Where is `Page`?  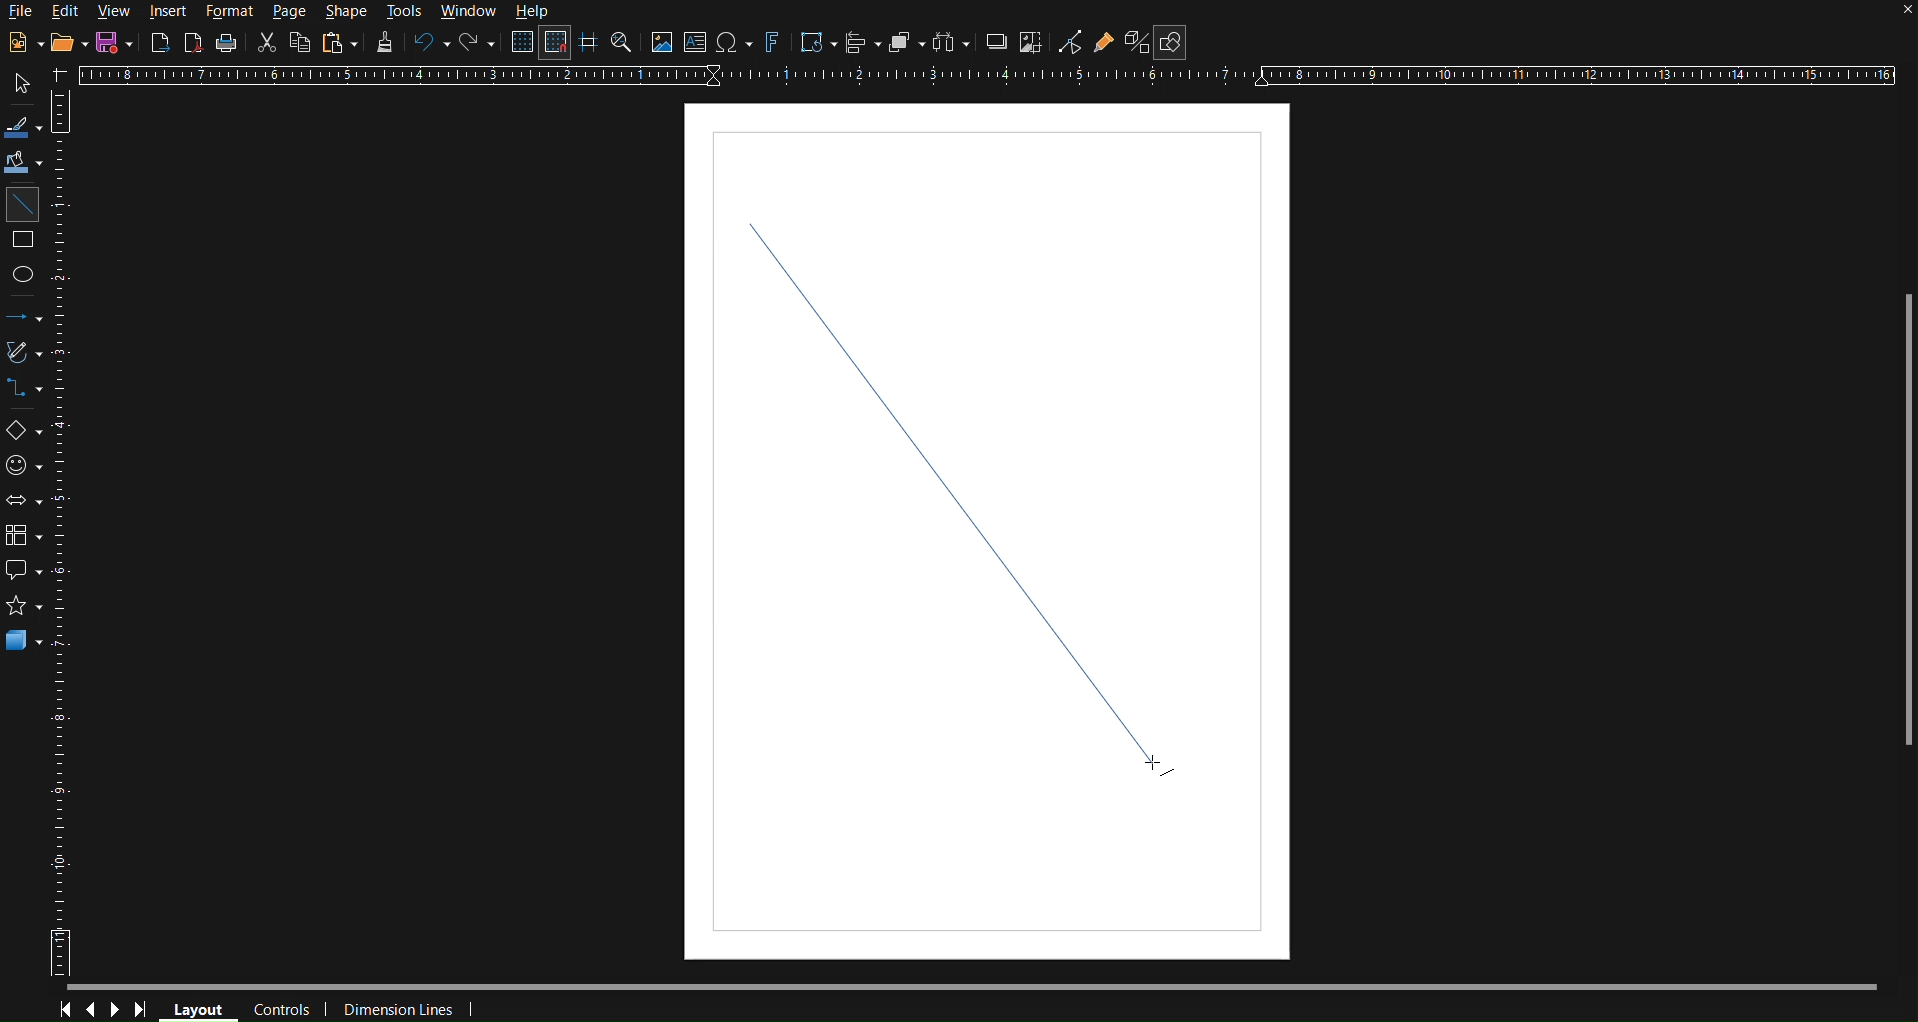
Page is located at coordinates (287, 13).